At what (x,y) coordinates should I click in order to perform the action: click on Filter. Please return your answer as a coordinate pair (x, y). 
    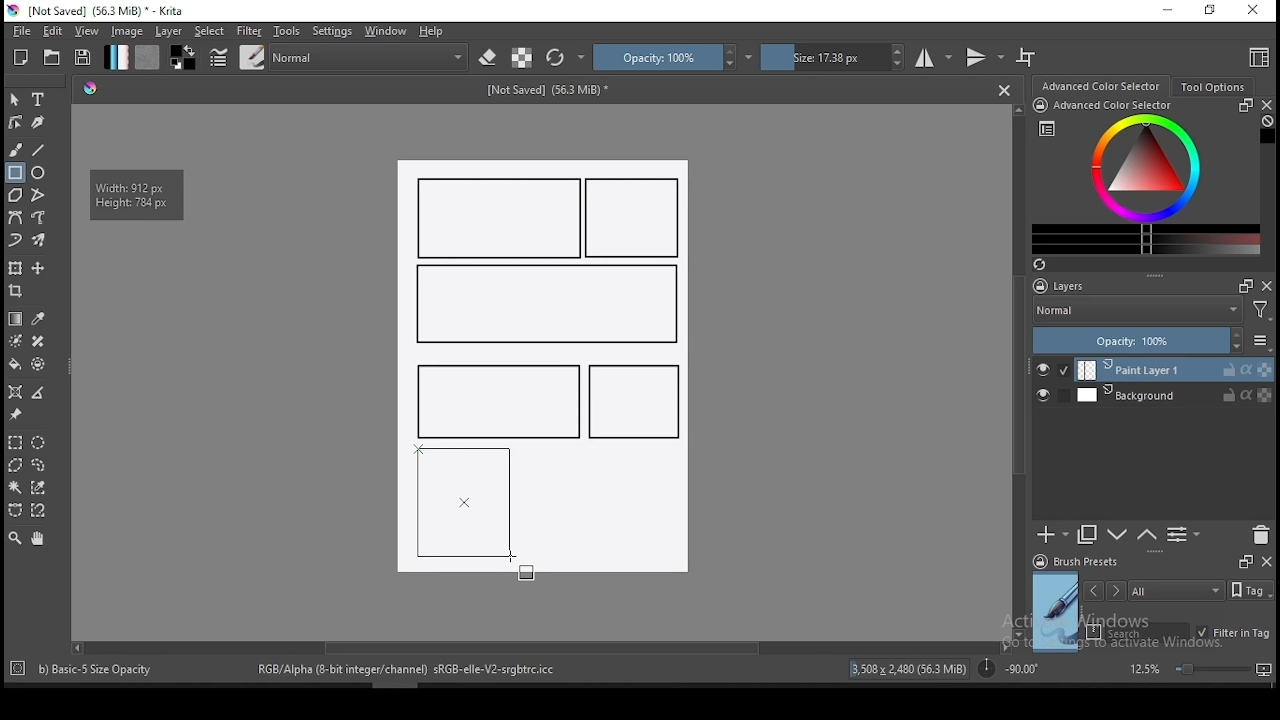
    Looking at the image, I should click on (1261, 313).